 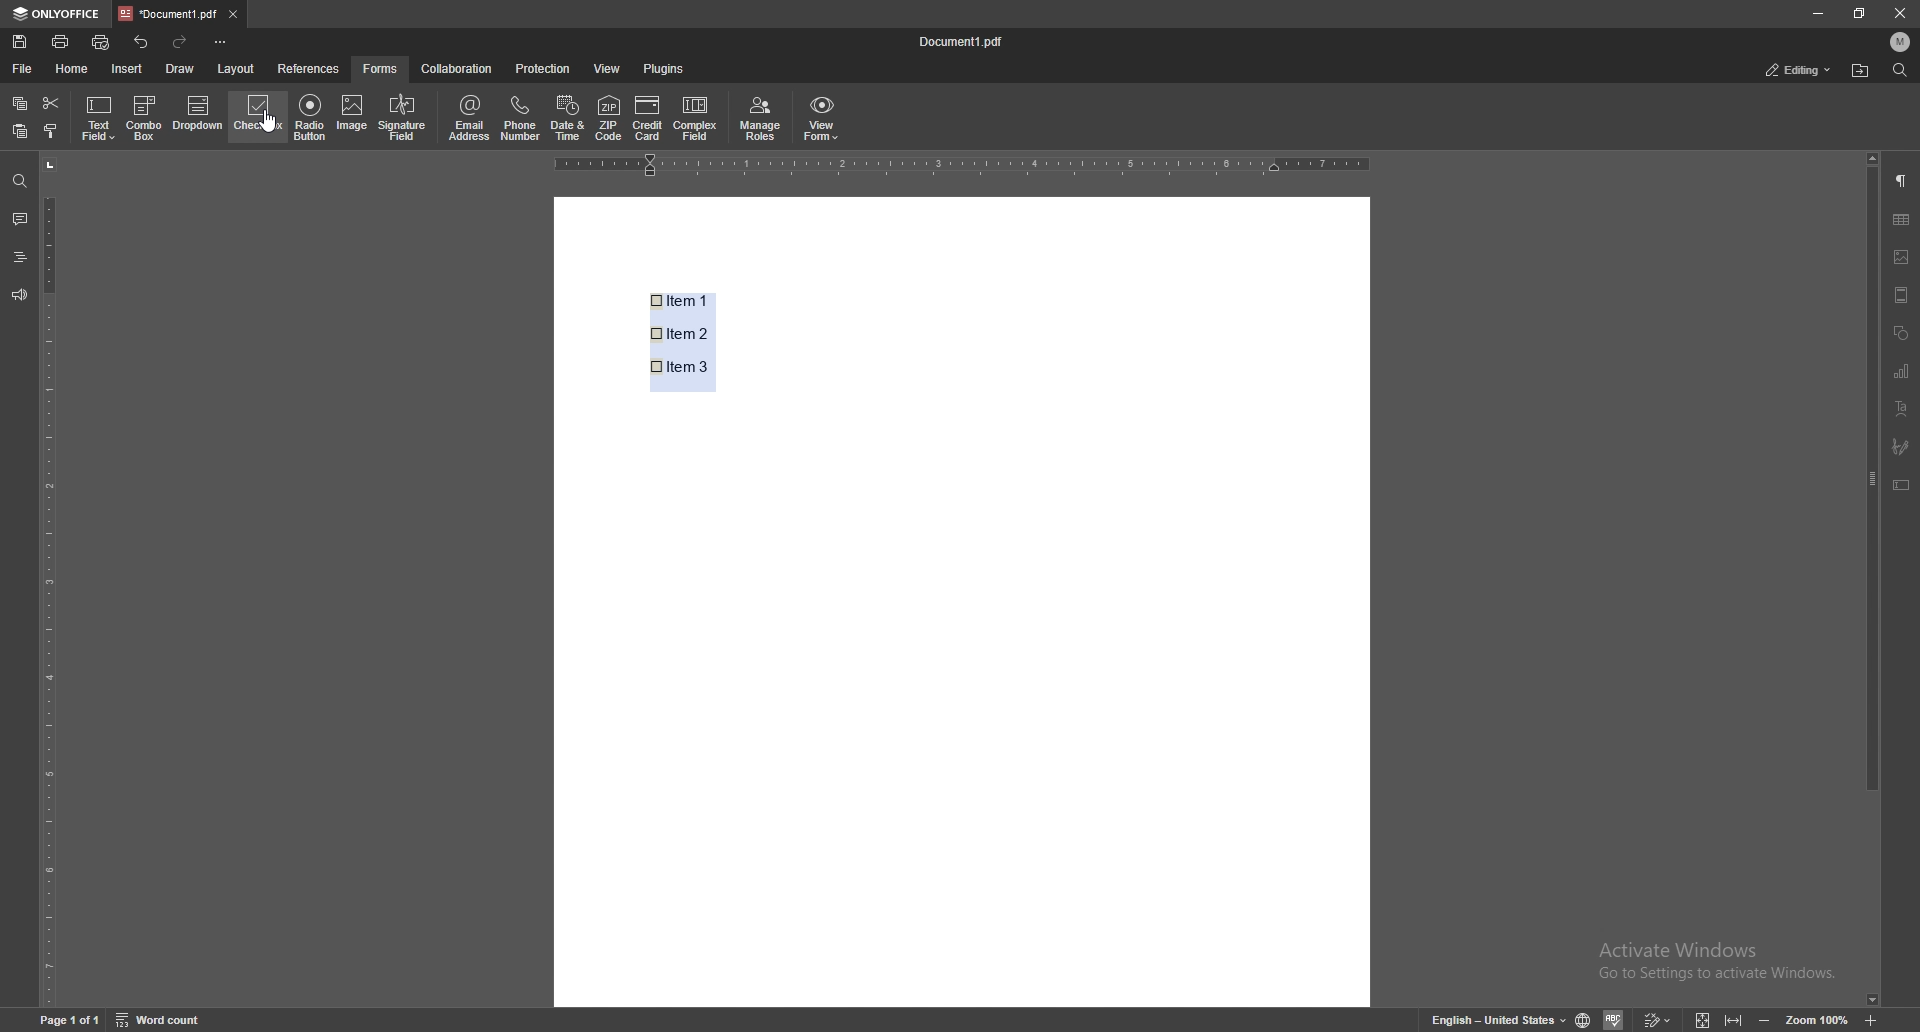 I want to click on chart, so click(x=1903, y=371).